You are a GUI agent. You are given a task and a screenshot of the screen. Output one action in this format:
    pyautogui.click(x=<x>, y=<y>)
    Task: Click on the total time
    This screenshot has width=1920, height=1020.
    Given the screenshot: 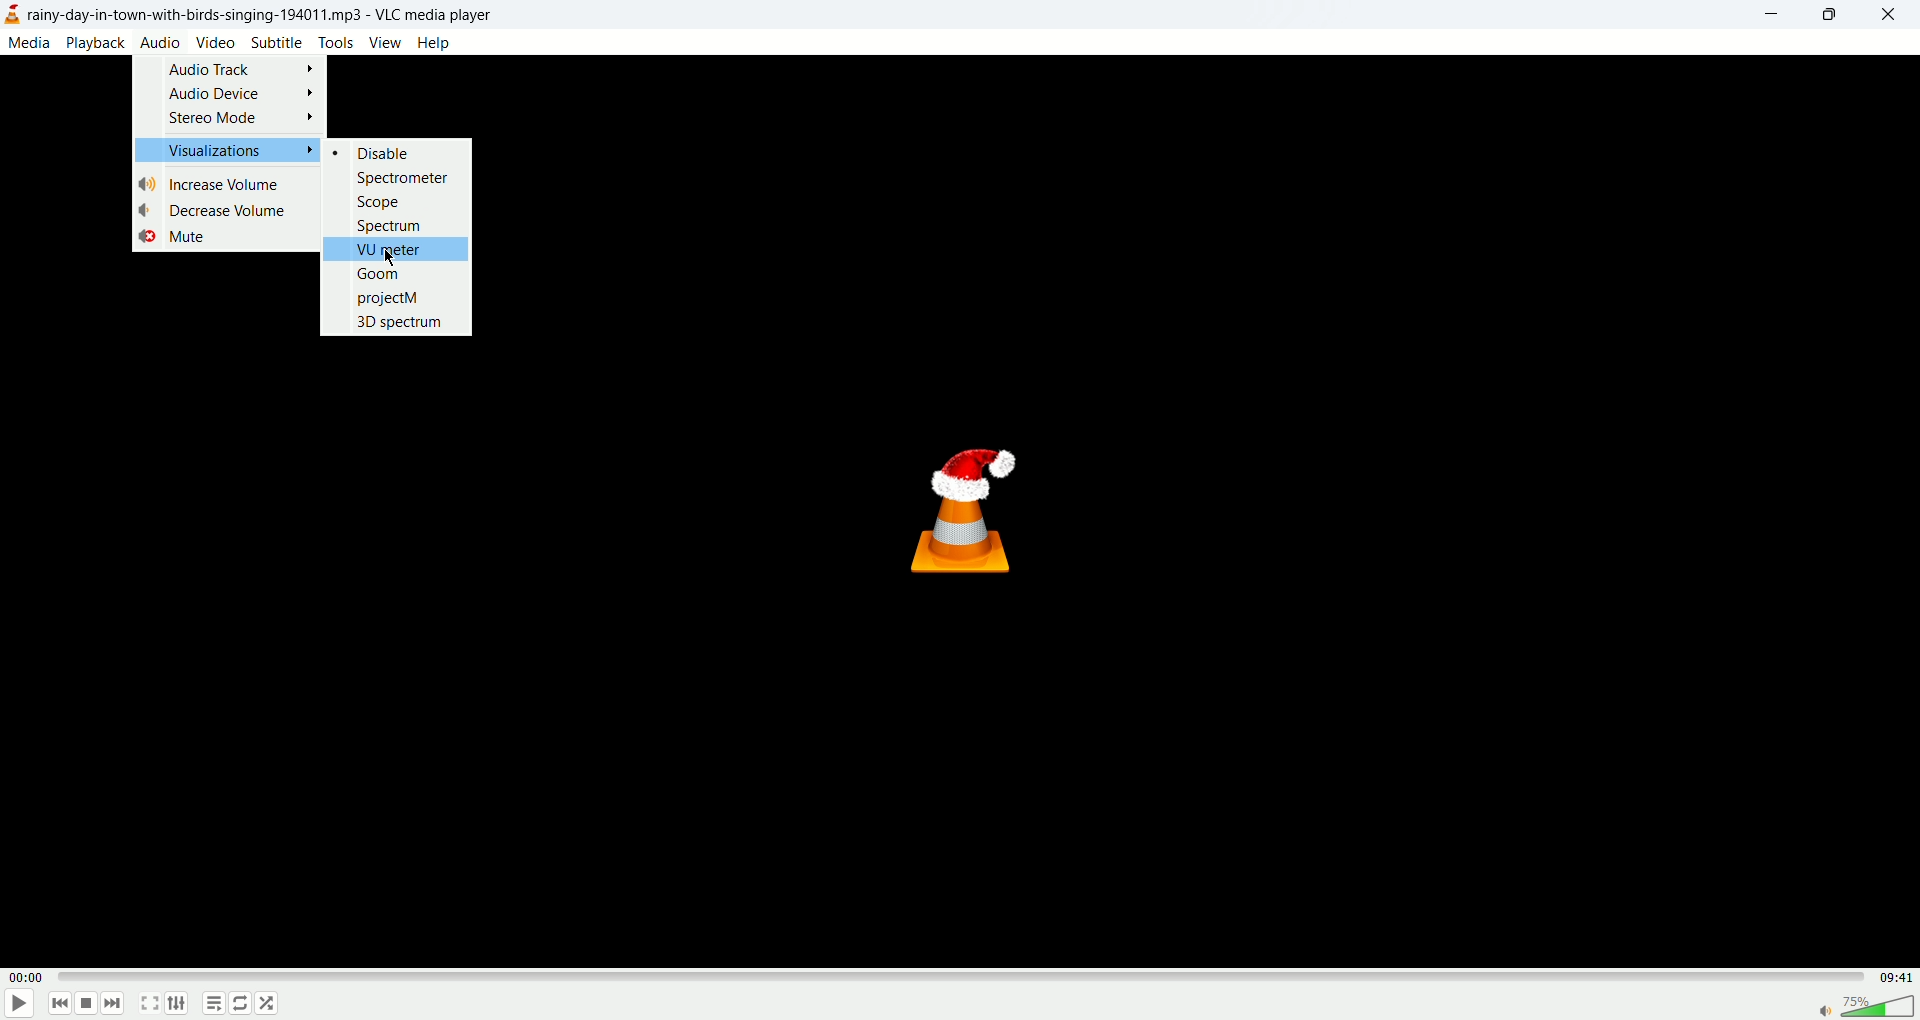 What is the action you would take?
    pyautogui.click(x=1892, y=977)
    